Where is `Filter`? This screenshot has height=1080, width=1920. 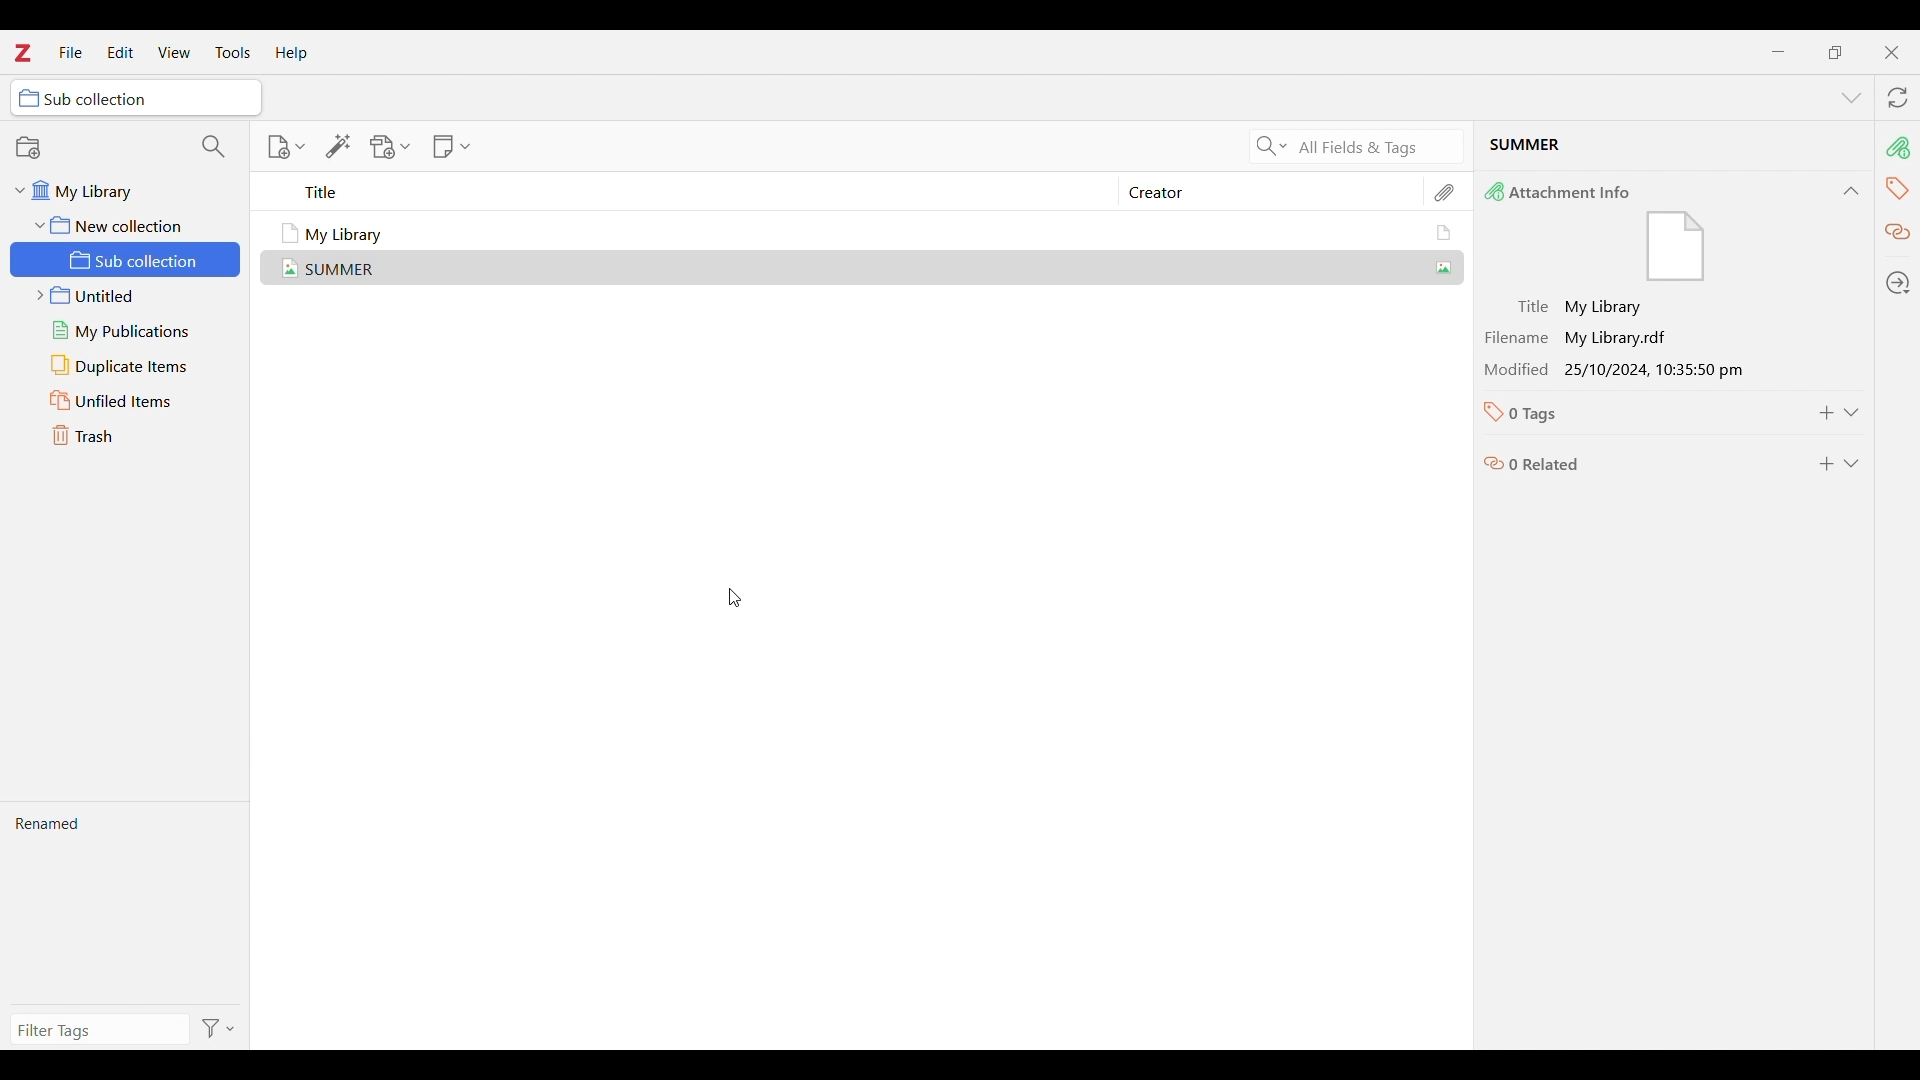
Filter is located at coordinates (221, 1028).